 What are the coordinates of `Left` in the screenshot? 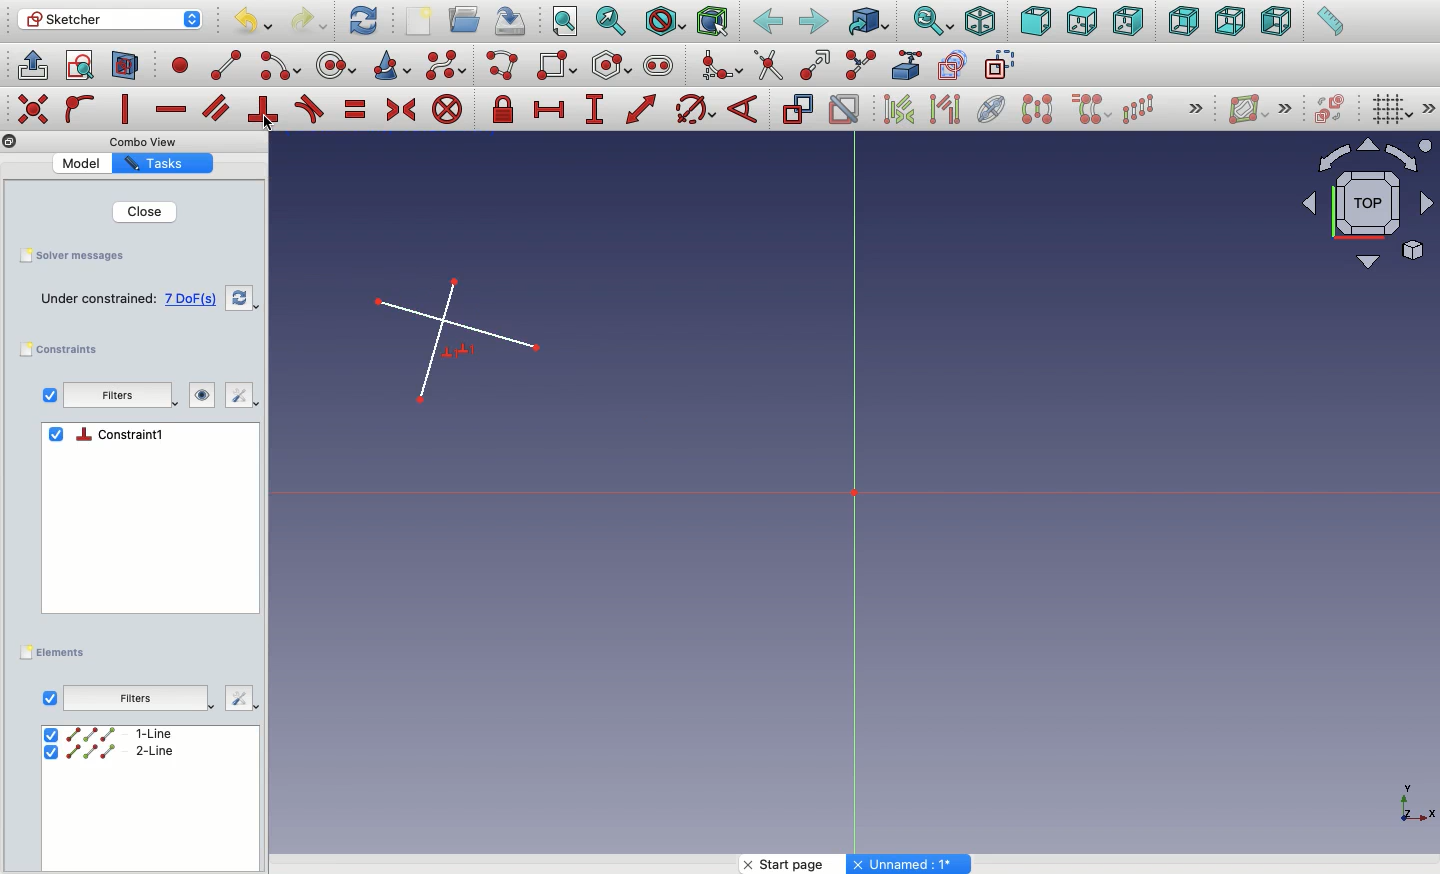 It's located at (1277, 23).